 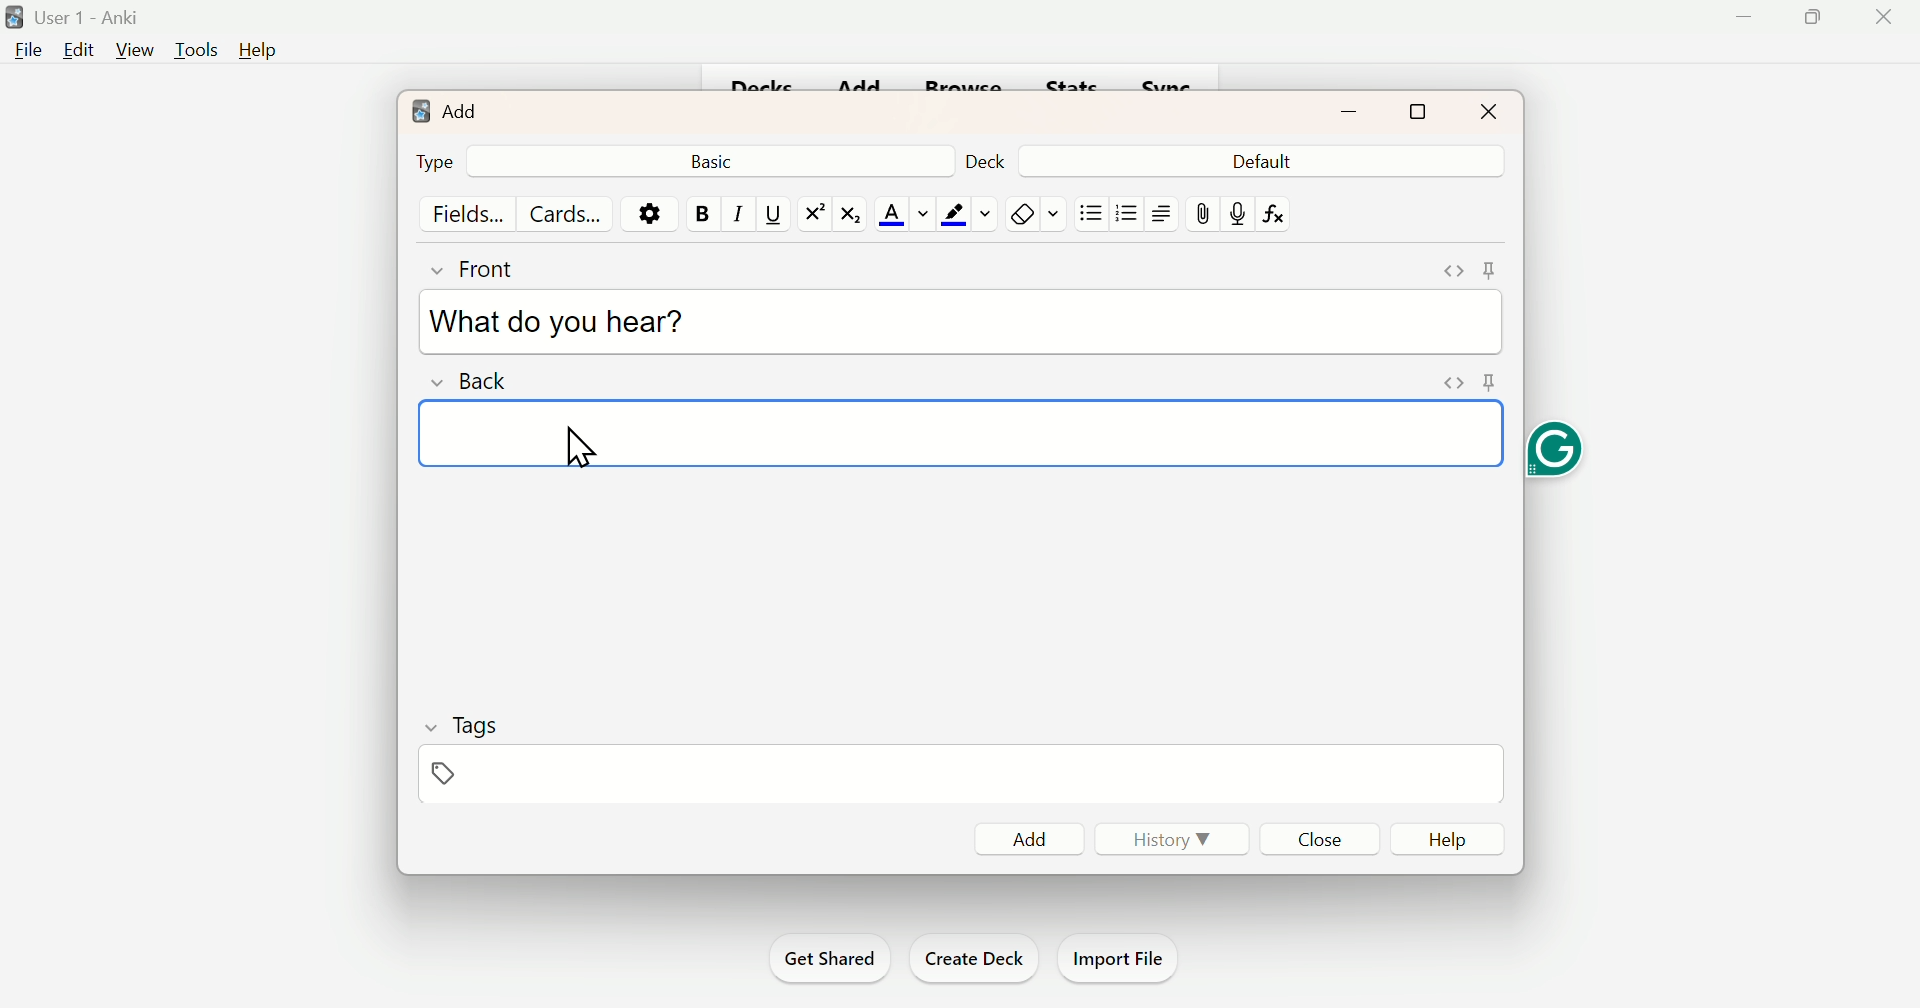 I want to click on pin, so click(x=1488, y=382).